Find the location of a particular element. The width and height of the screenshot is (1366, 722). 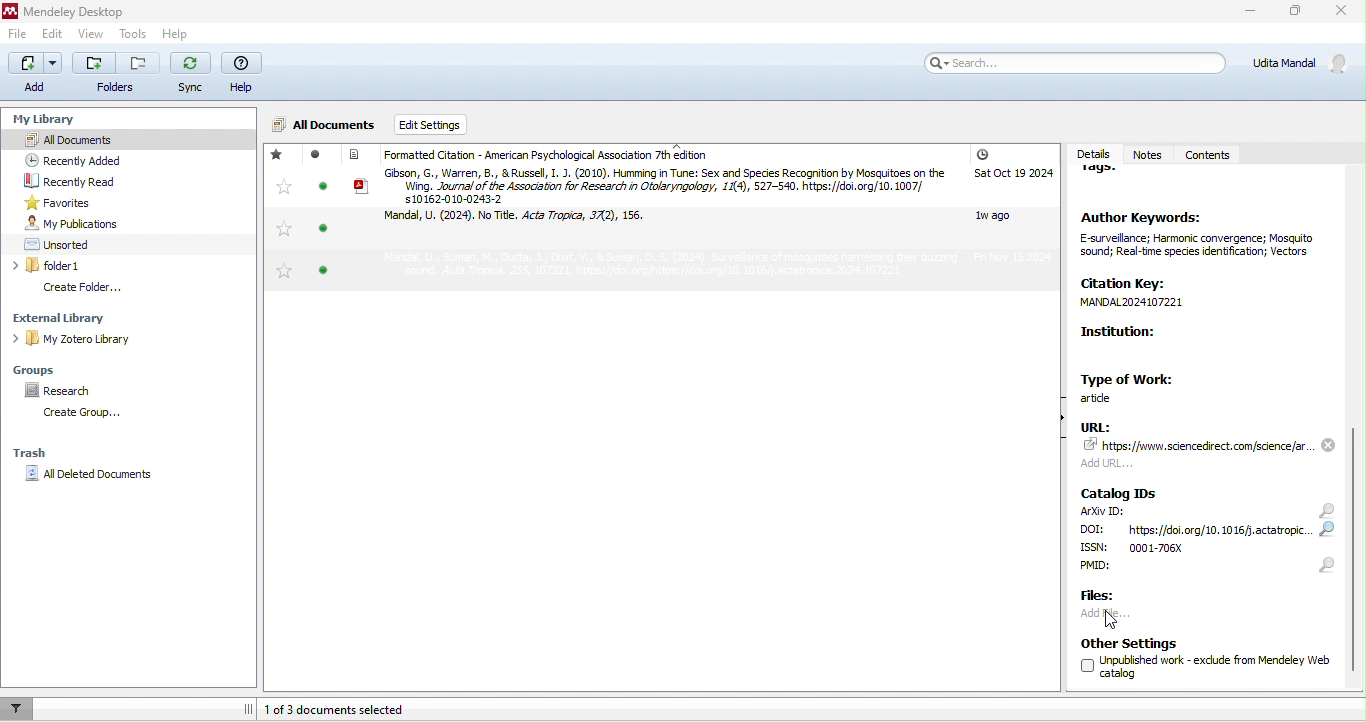

folder1 is located at coordinates (98, 266).